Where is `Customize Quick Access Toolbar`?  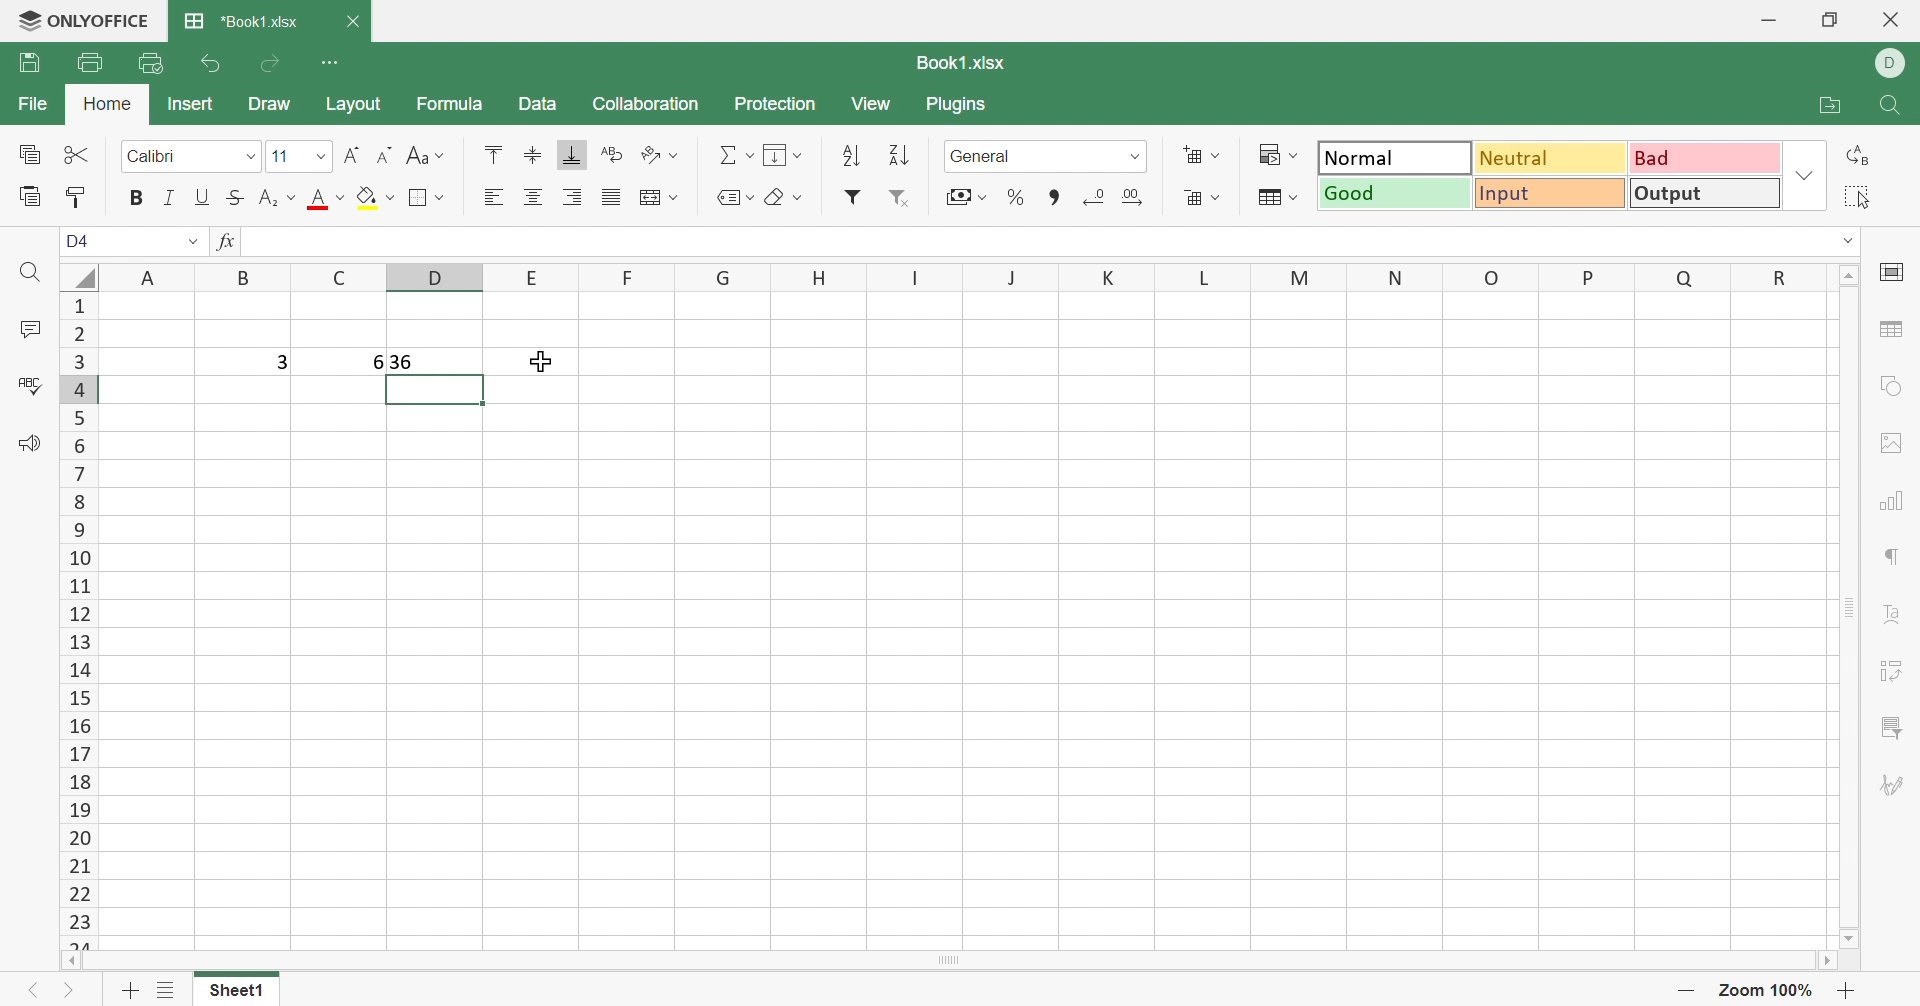
Customize Quick Access Toolbar is located at coordinates (328, 61).